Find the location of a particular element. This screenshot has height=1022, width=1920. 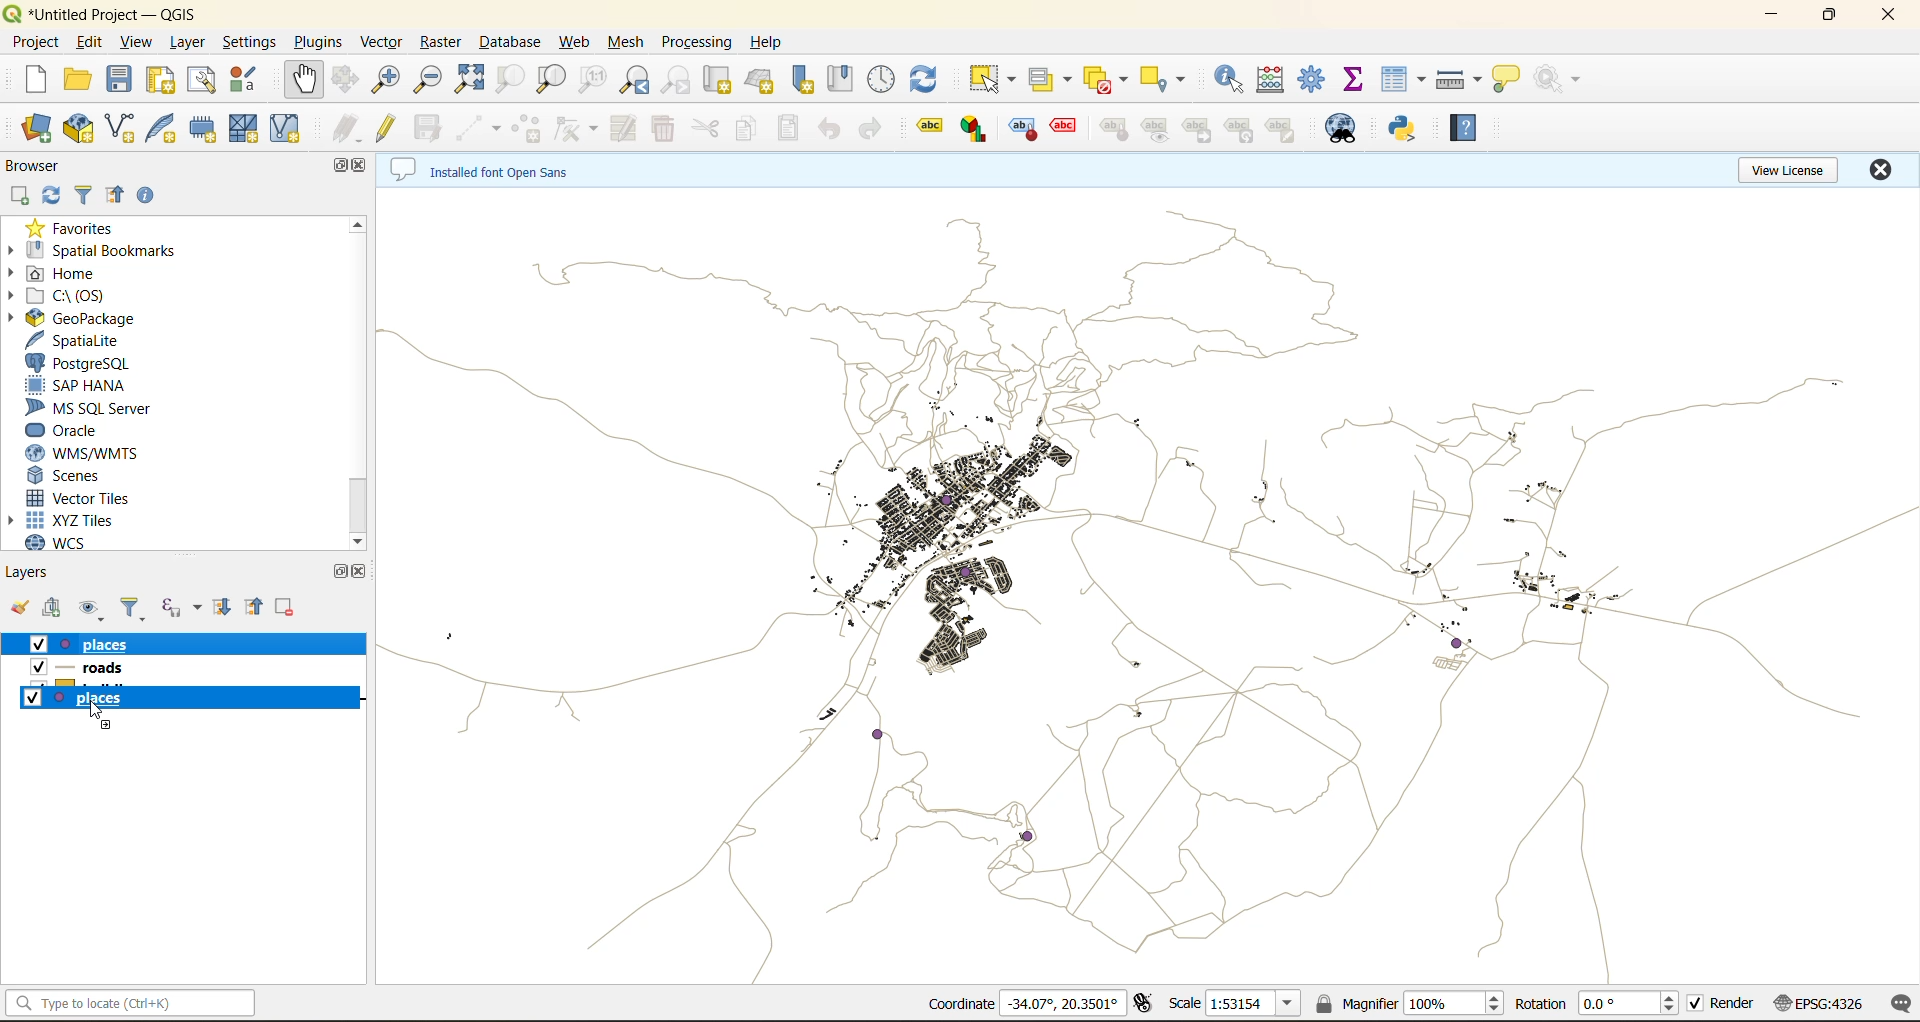

settings is located at coordinates (255, 44).